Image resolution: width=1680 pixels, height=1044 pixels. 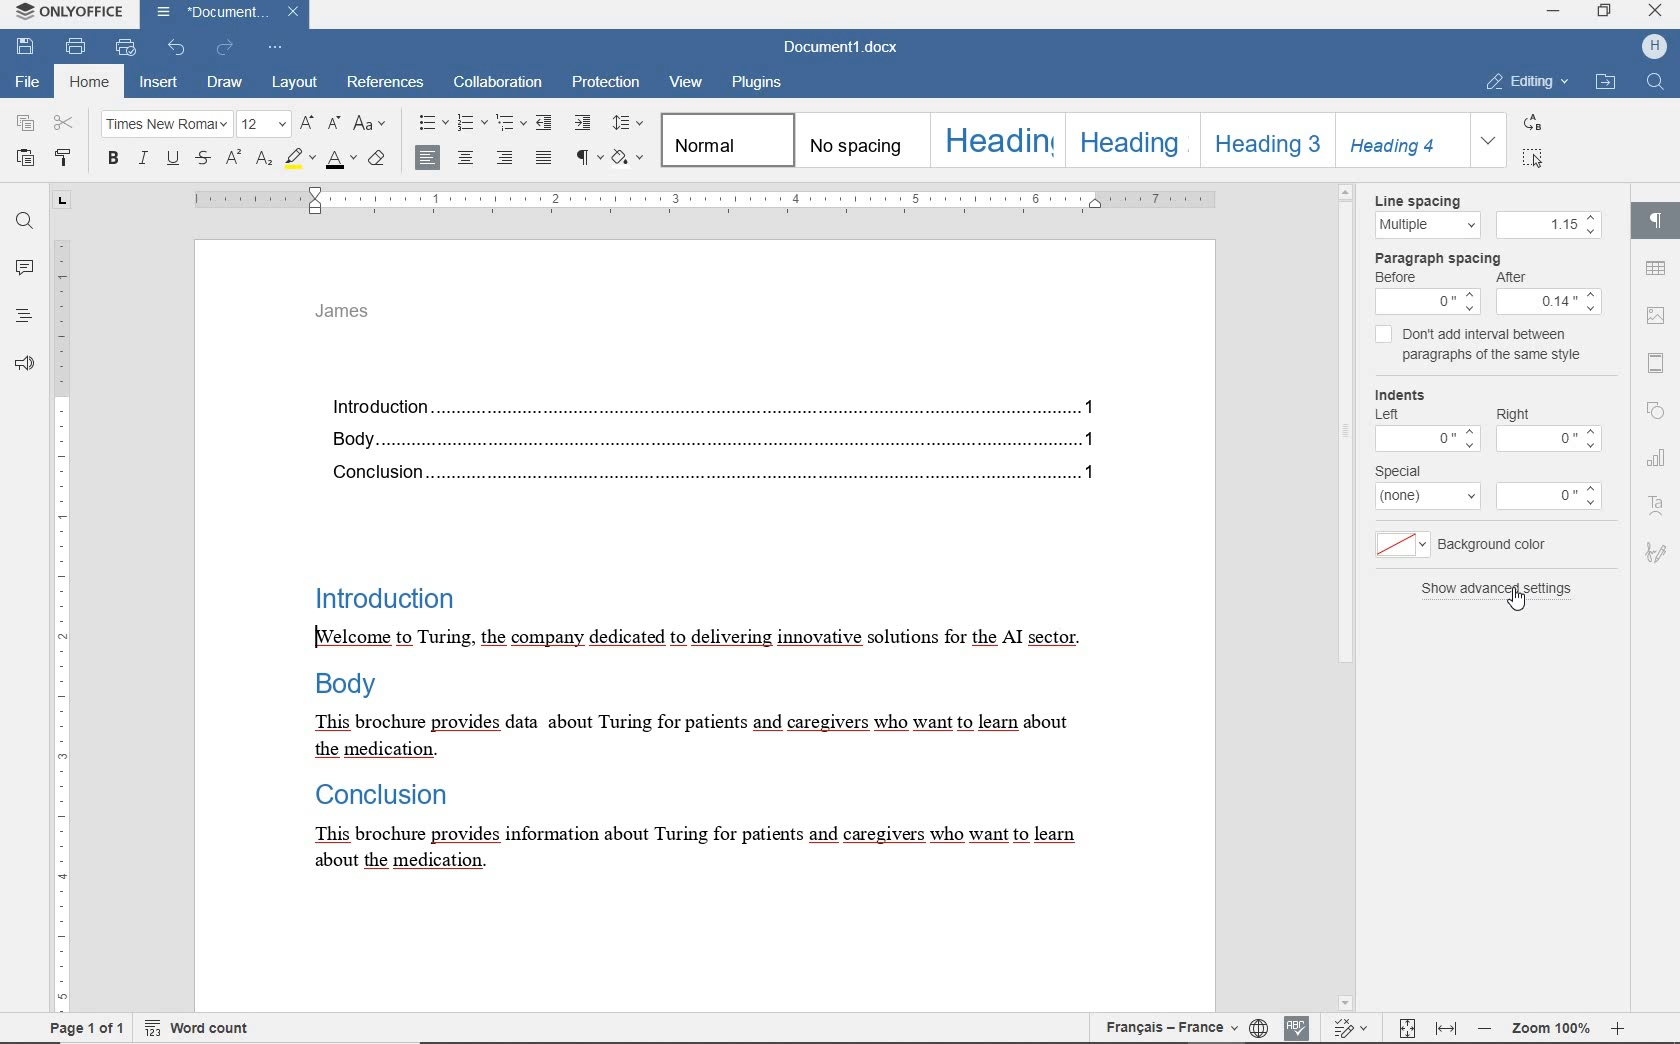 I want to click on italic, so click(x=143, y=160).